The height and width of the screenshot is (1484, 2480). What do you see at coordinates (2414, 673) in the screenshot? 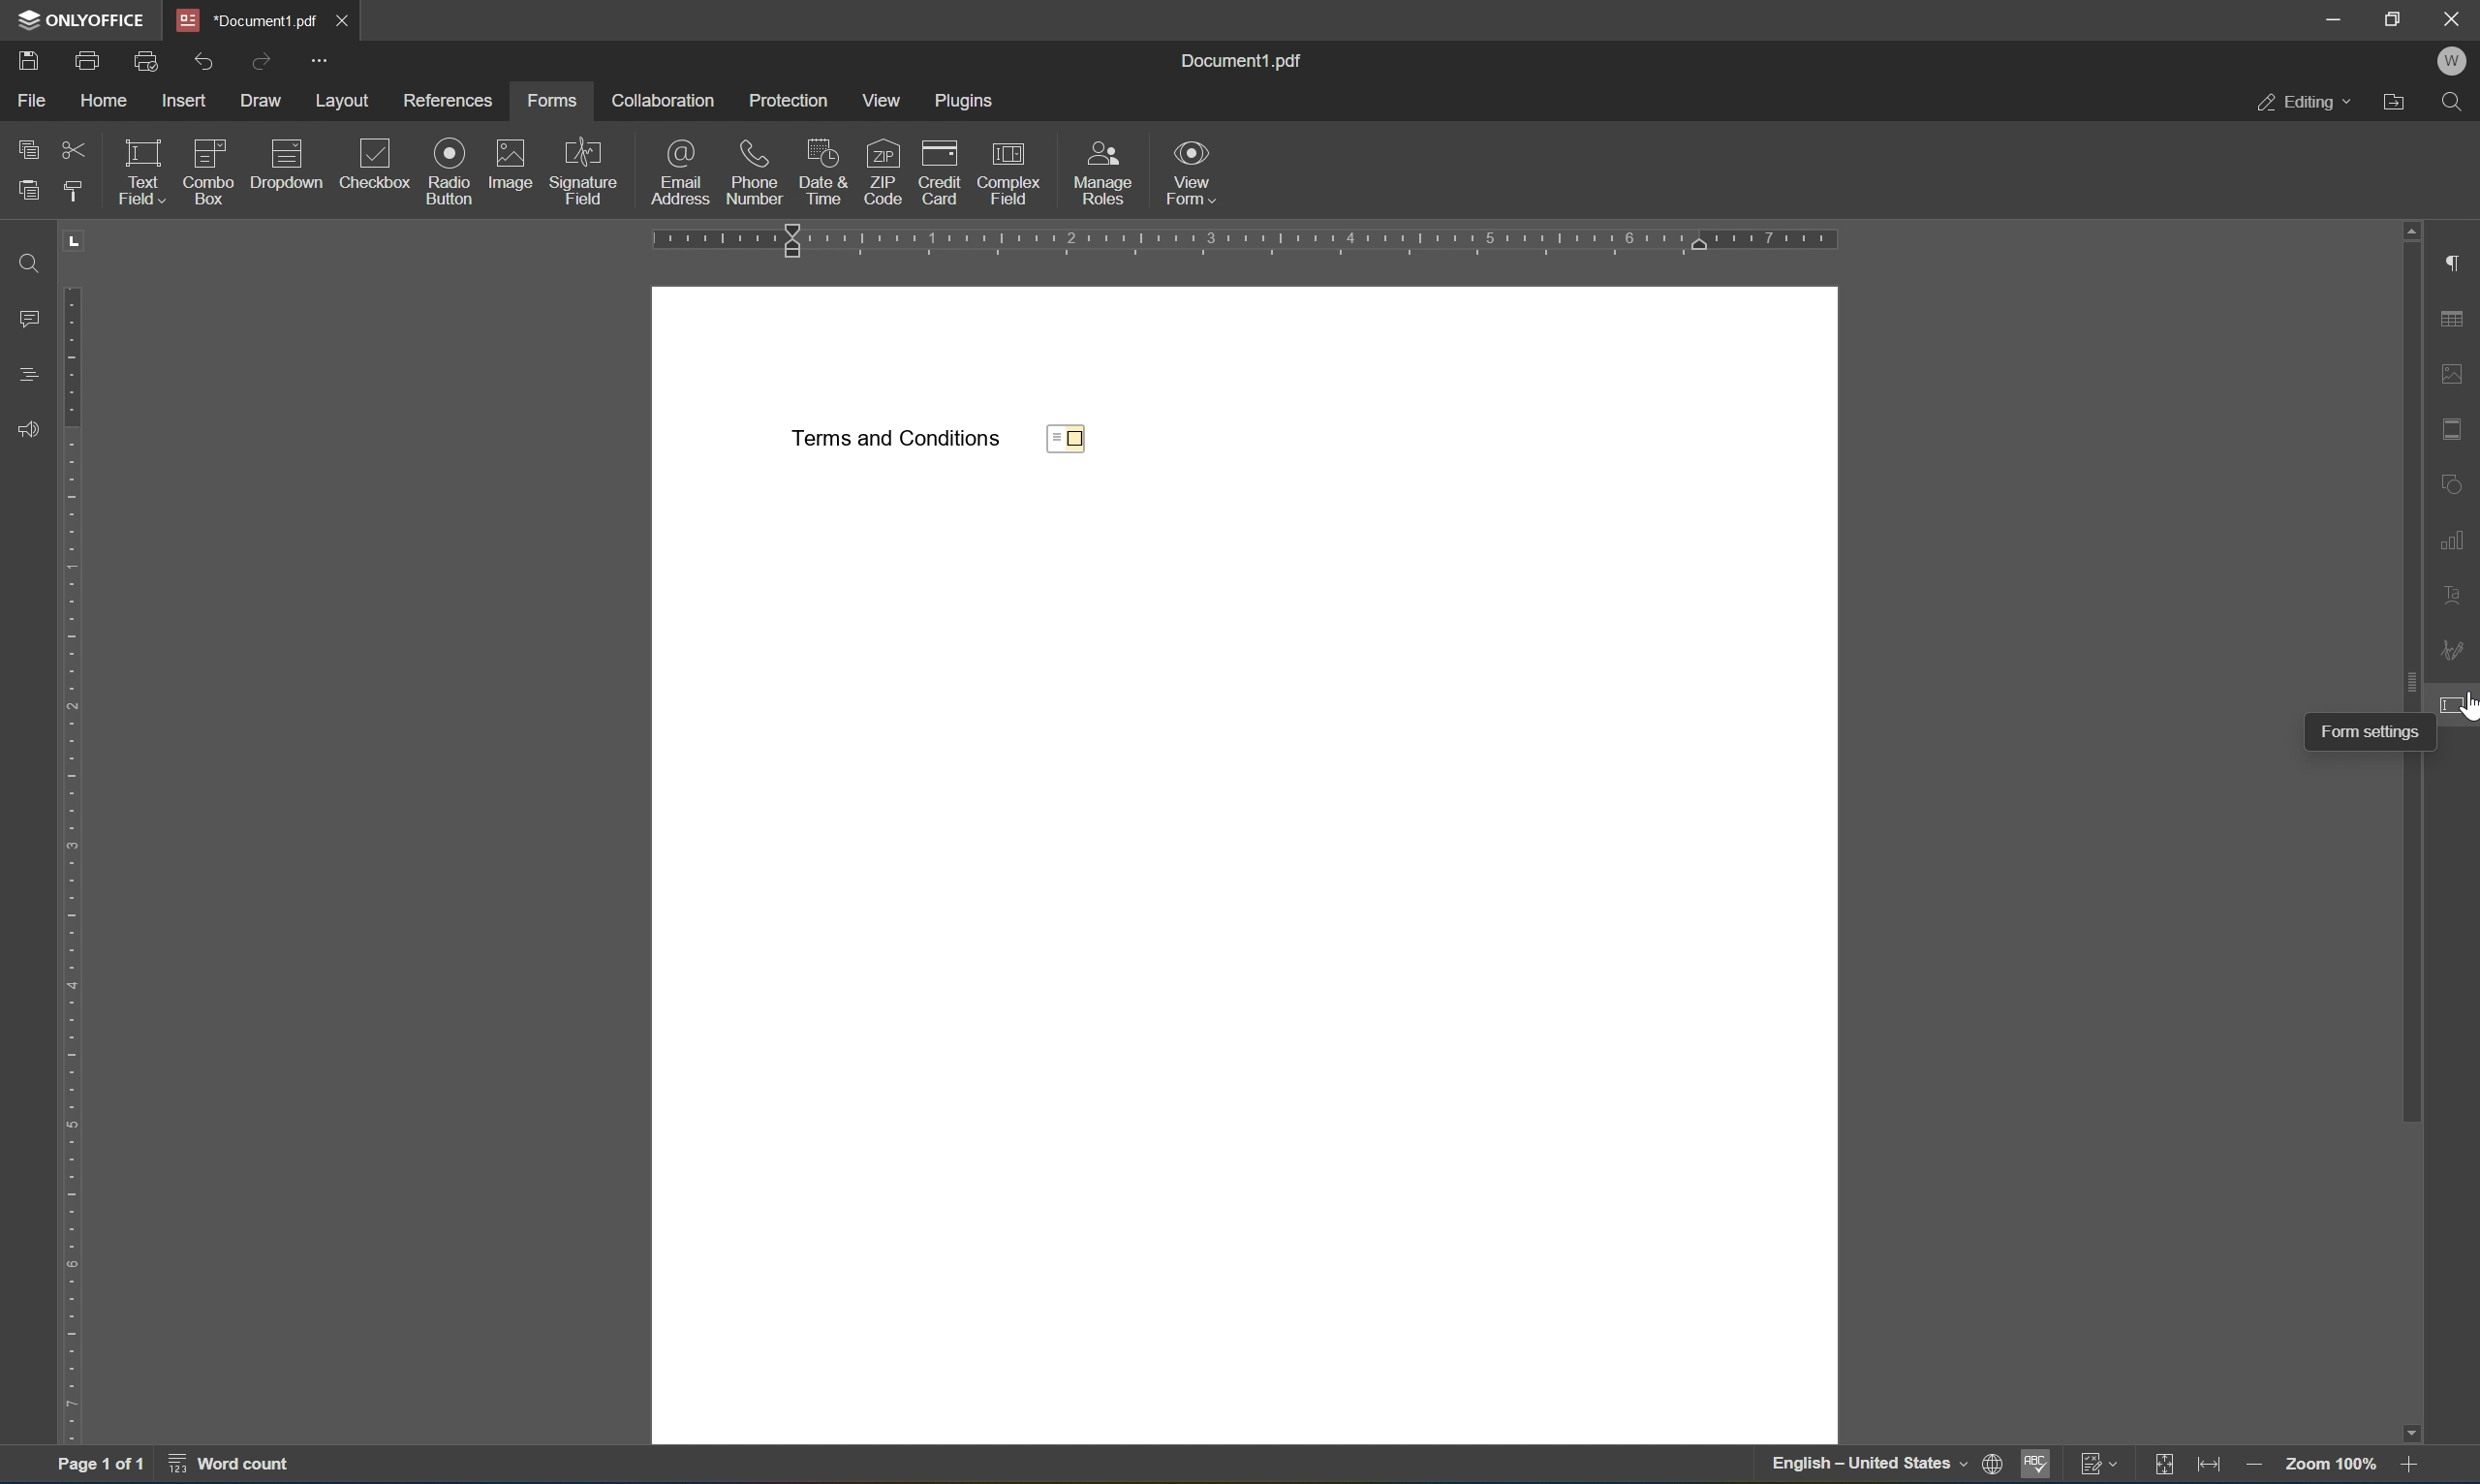
I see `scroll bar` at bounding box center [2414, 673].